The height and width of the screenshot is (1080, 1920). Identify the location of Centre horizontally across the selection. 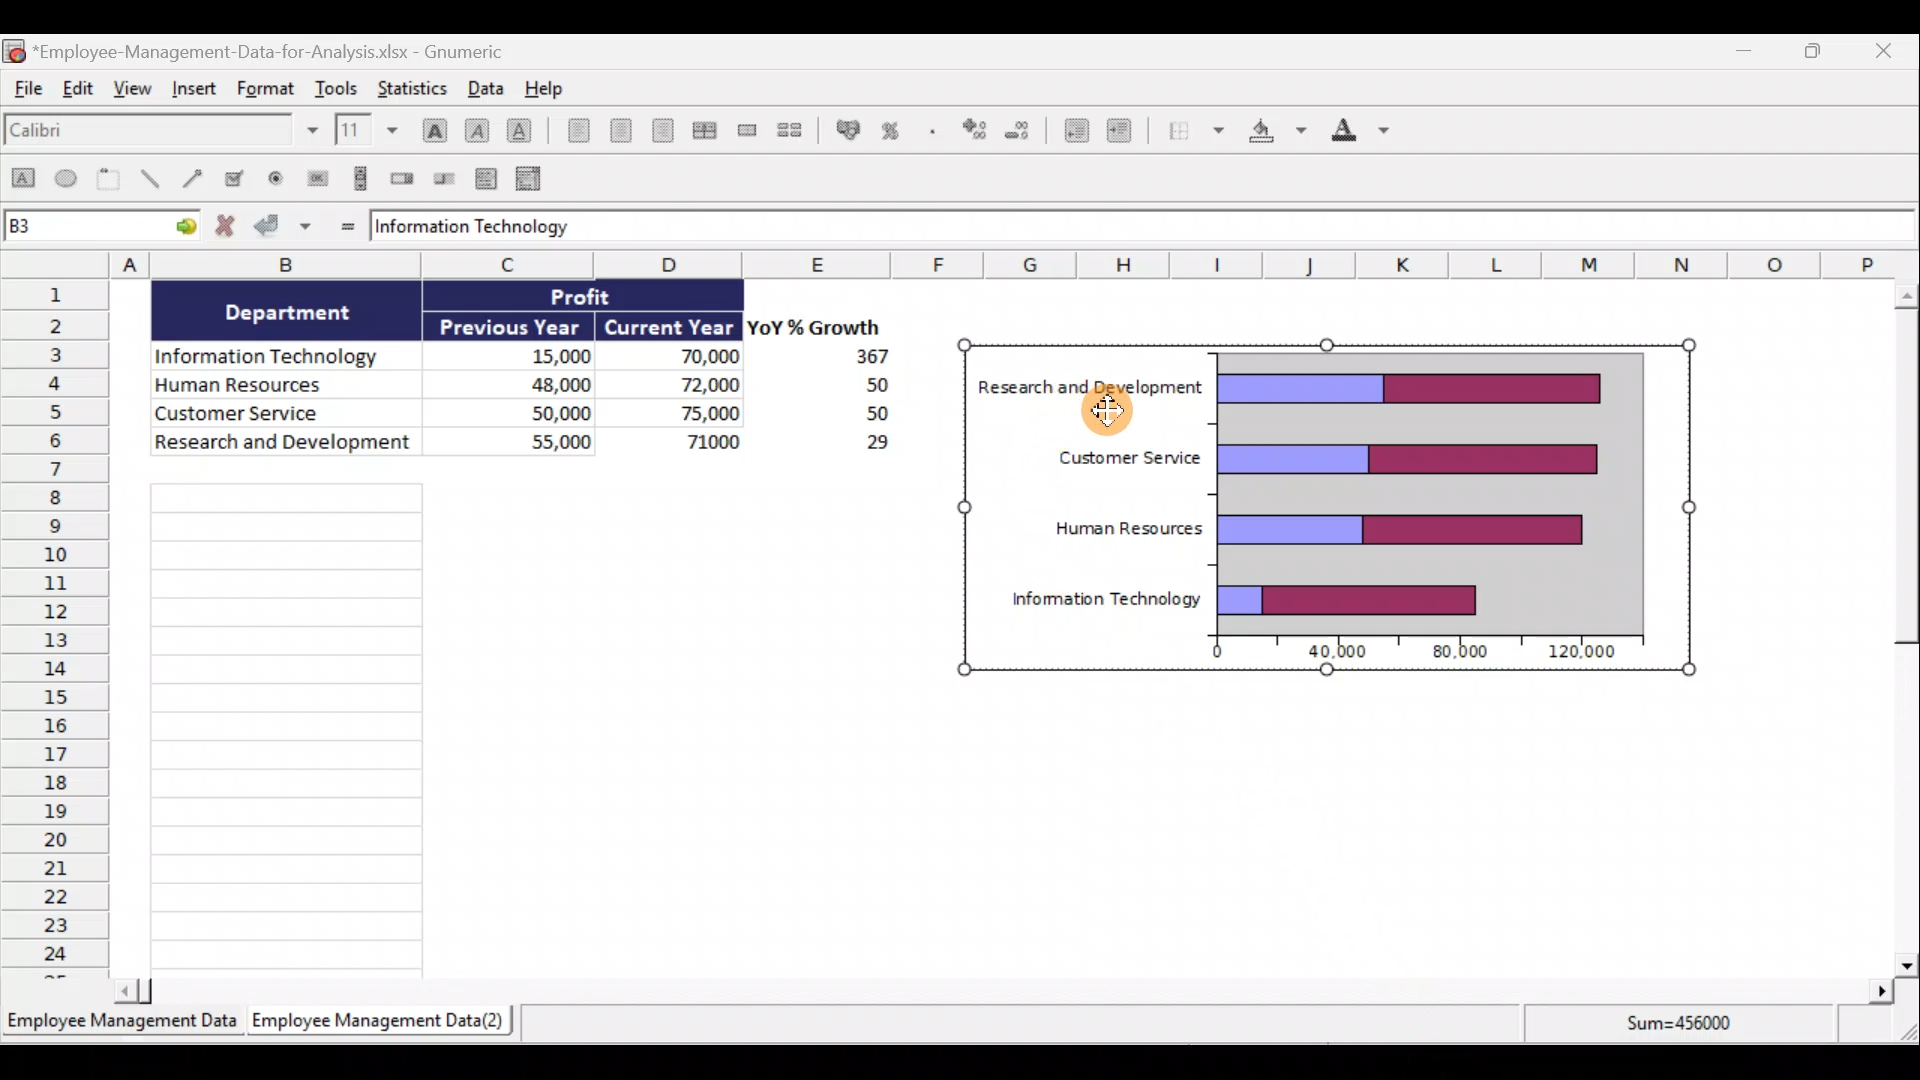
(704, 127).